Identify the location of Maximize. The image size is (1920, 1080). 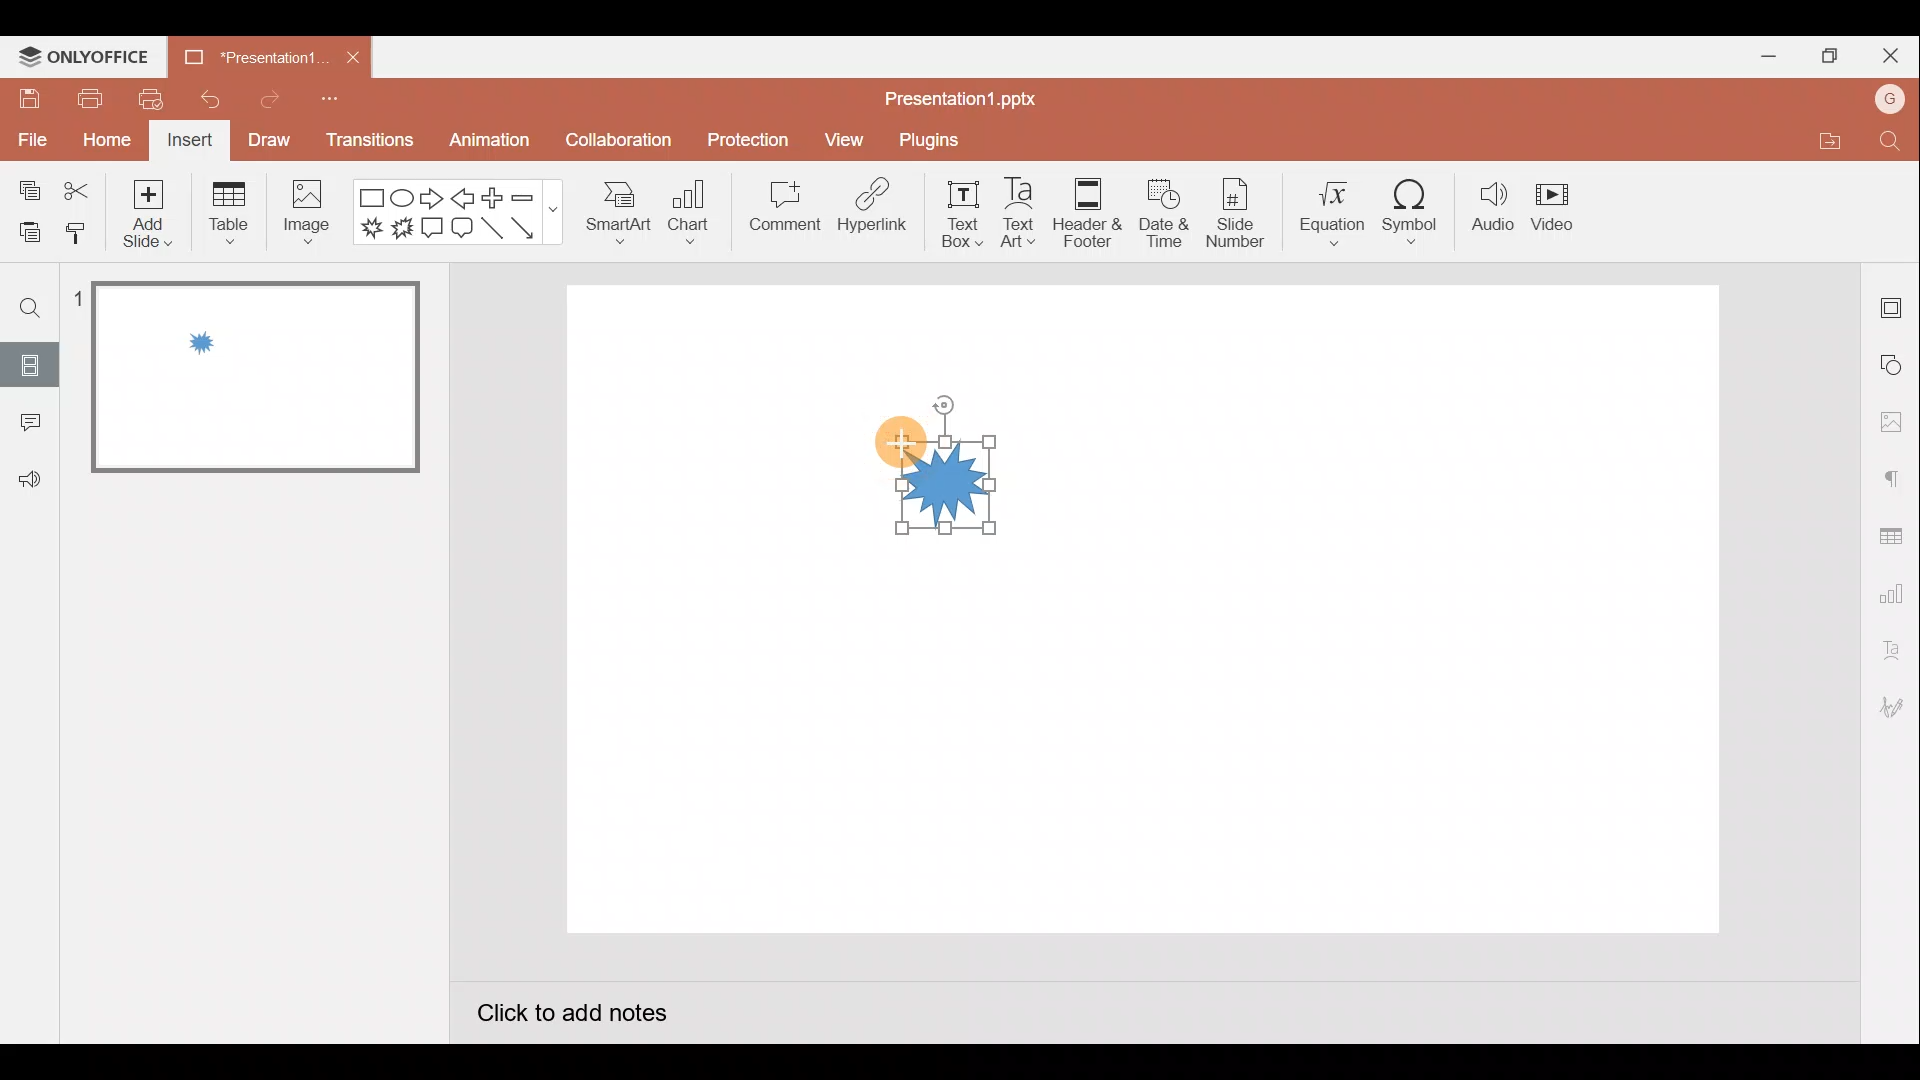
(1825, 56).